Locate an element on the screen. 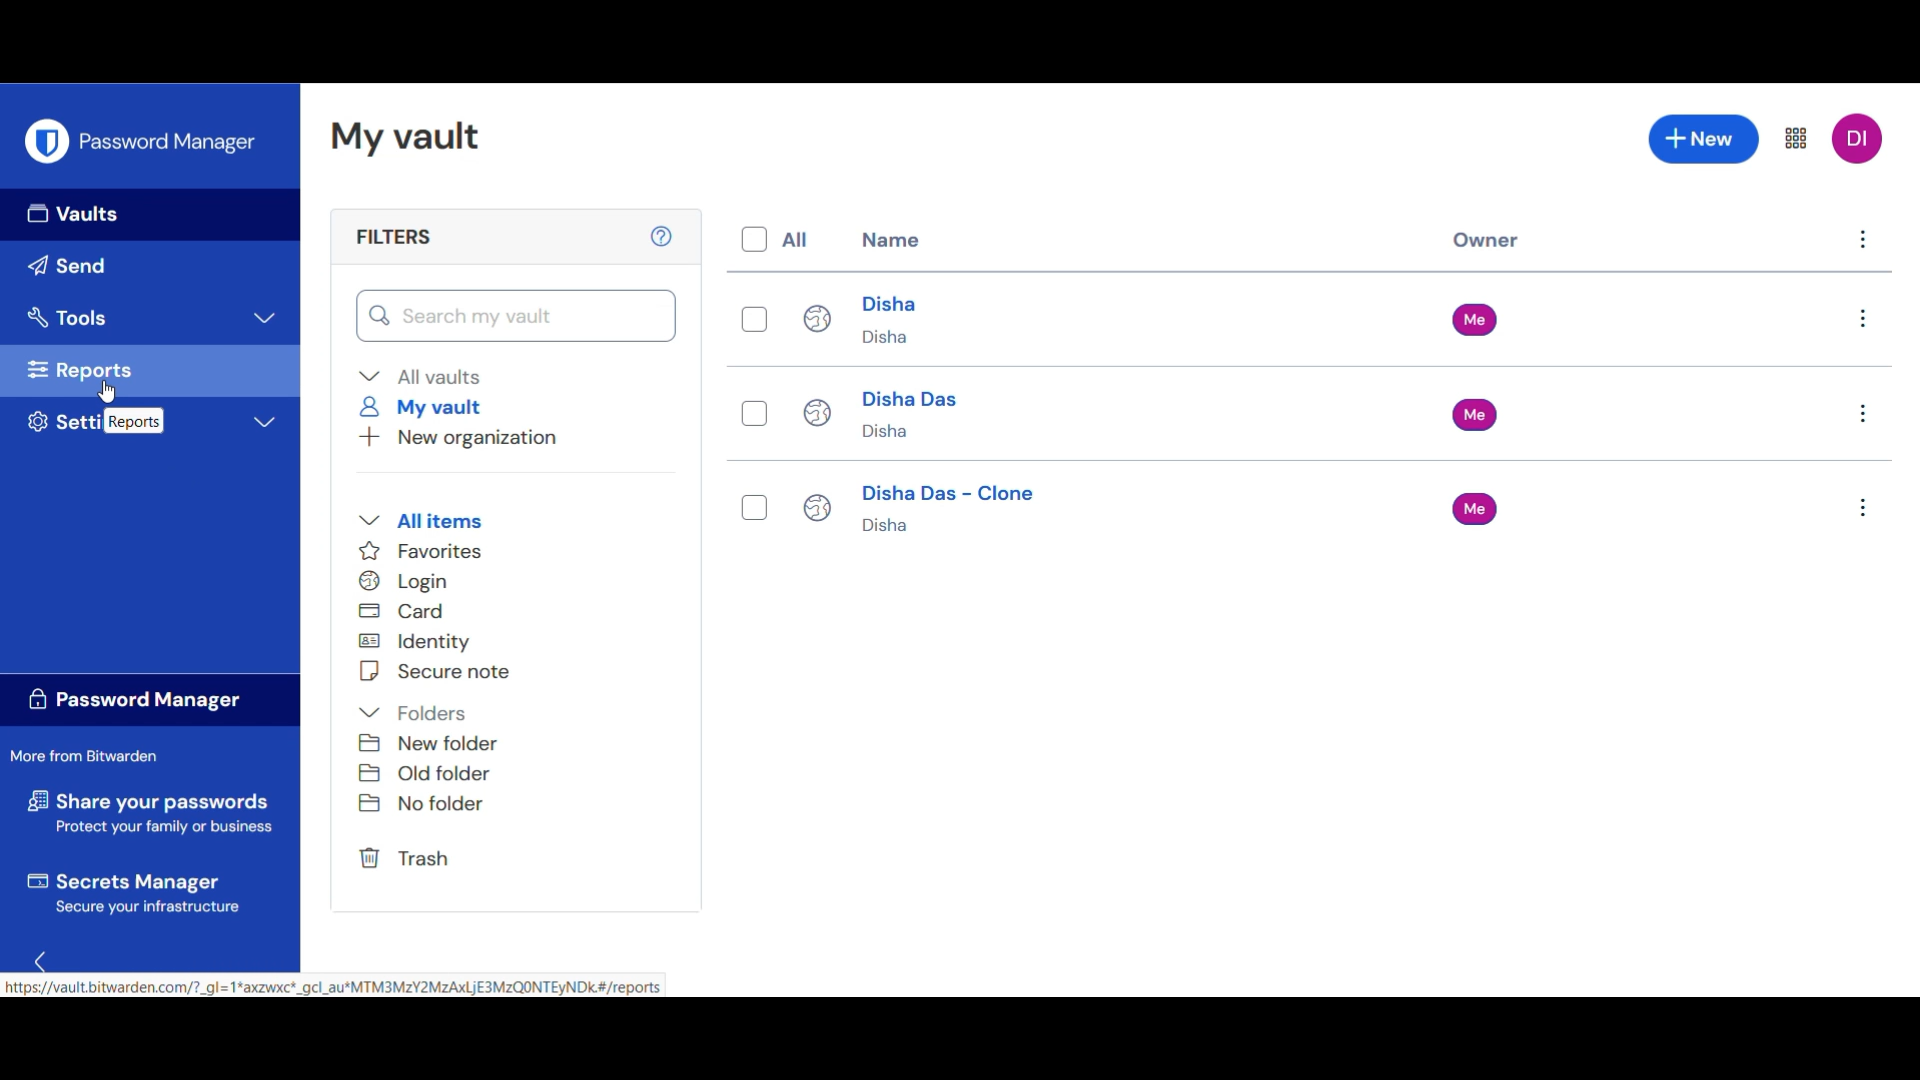 This screenshot has height=1080, width=1920. disha login entry is located at coordinates (962, 316).